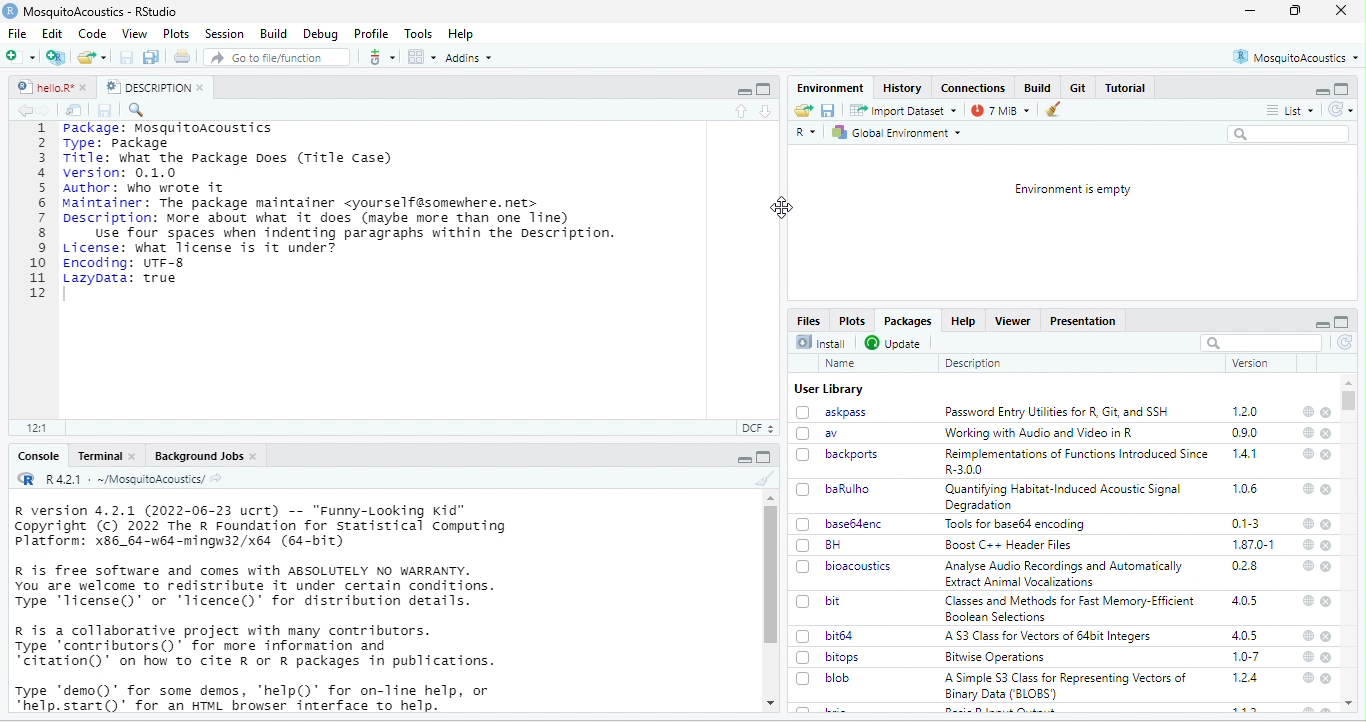 The width and height of the screenshot is (1366, 722). I want to click on 0.1-3, so click(1246, 523).